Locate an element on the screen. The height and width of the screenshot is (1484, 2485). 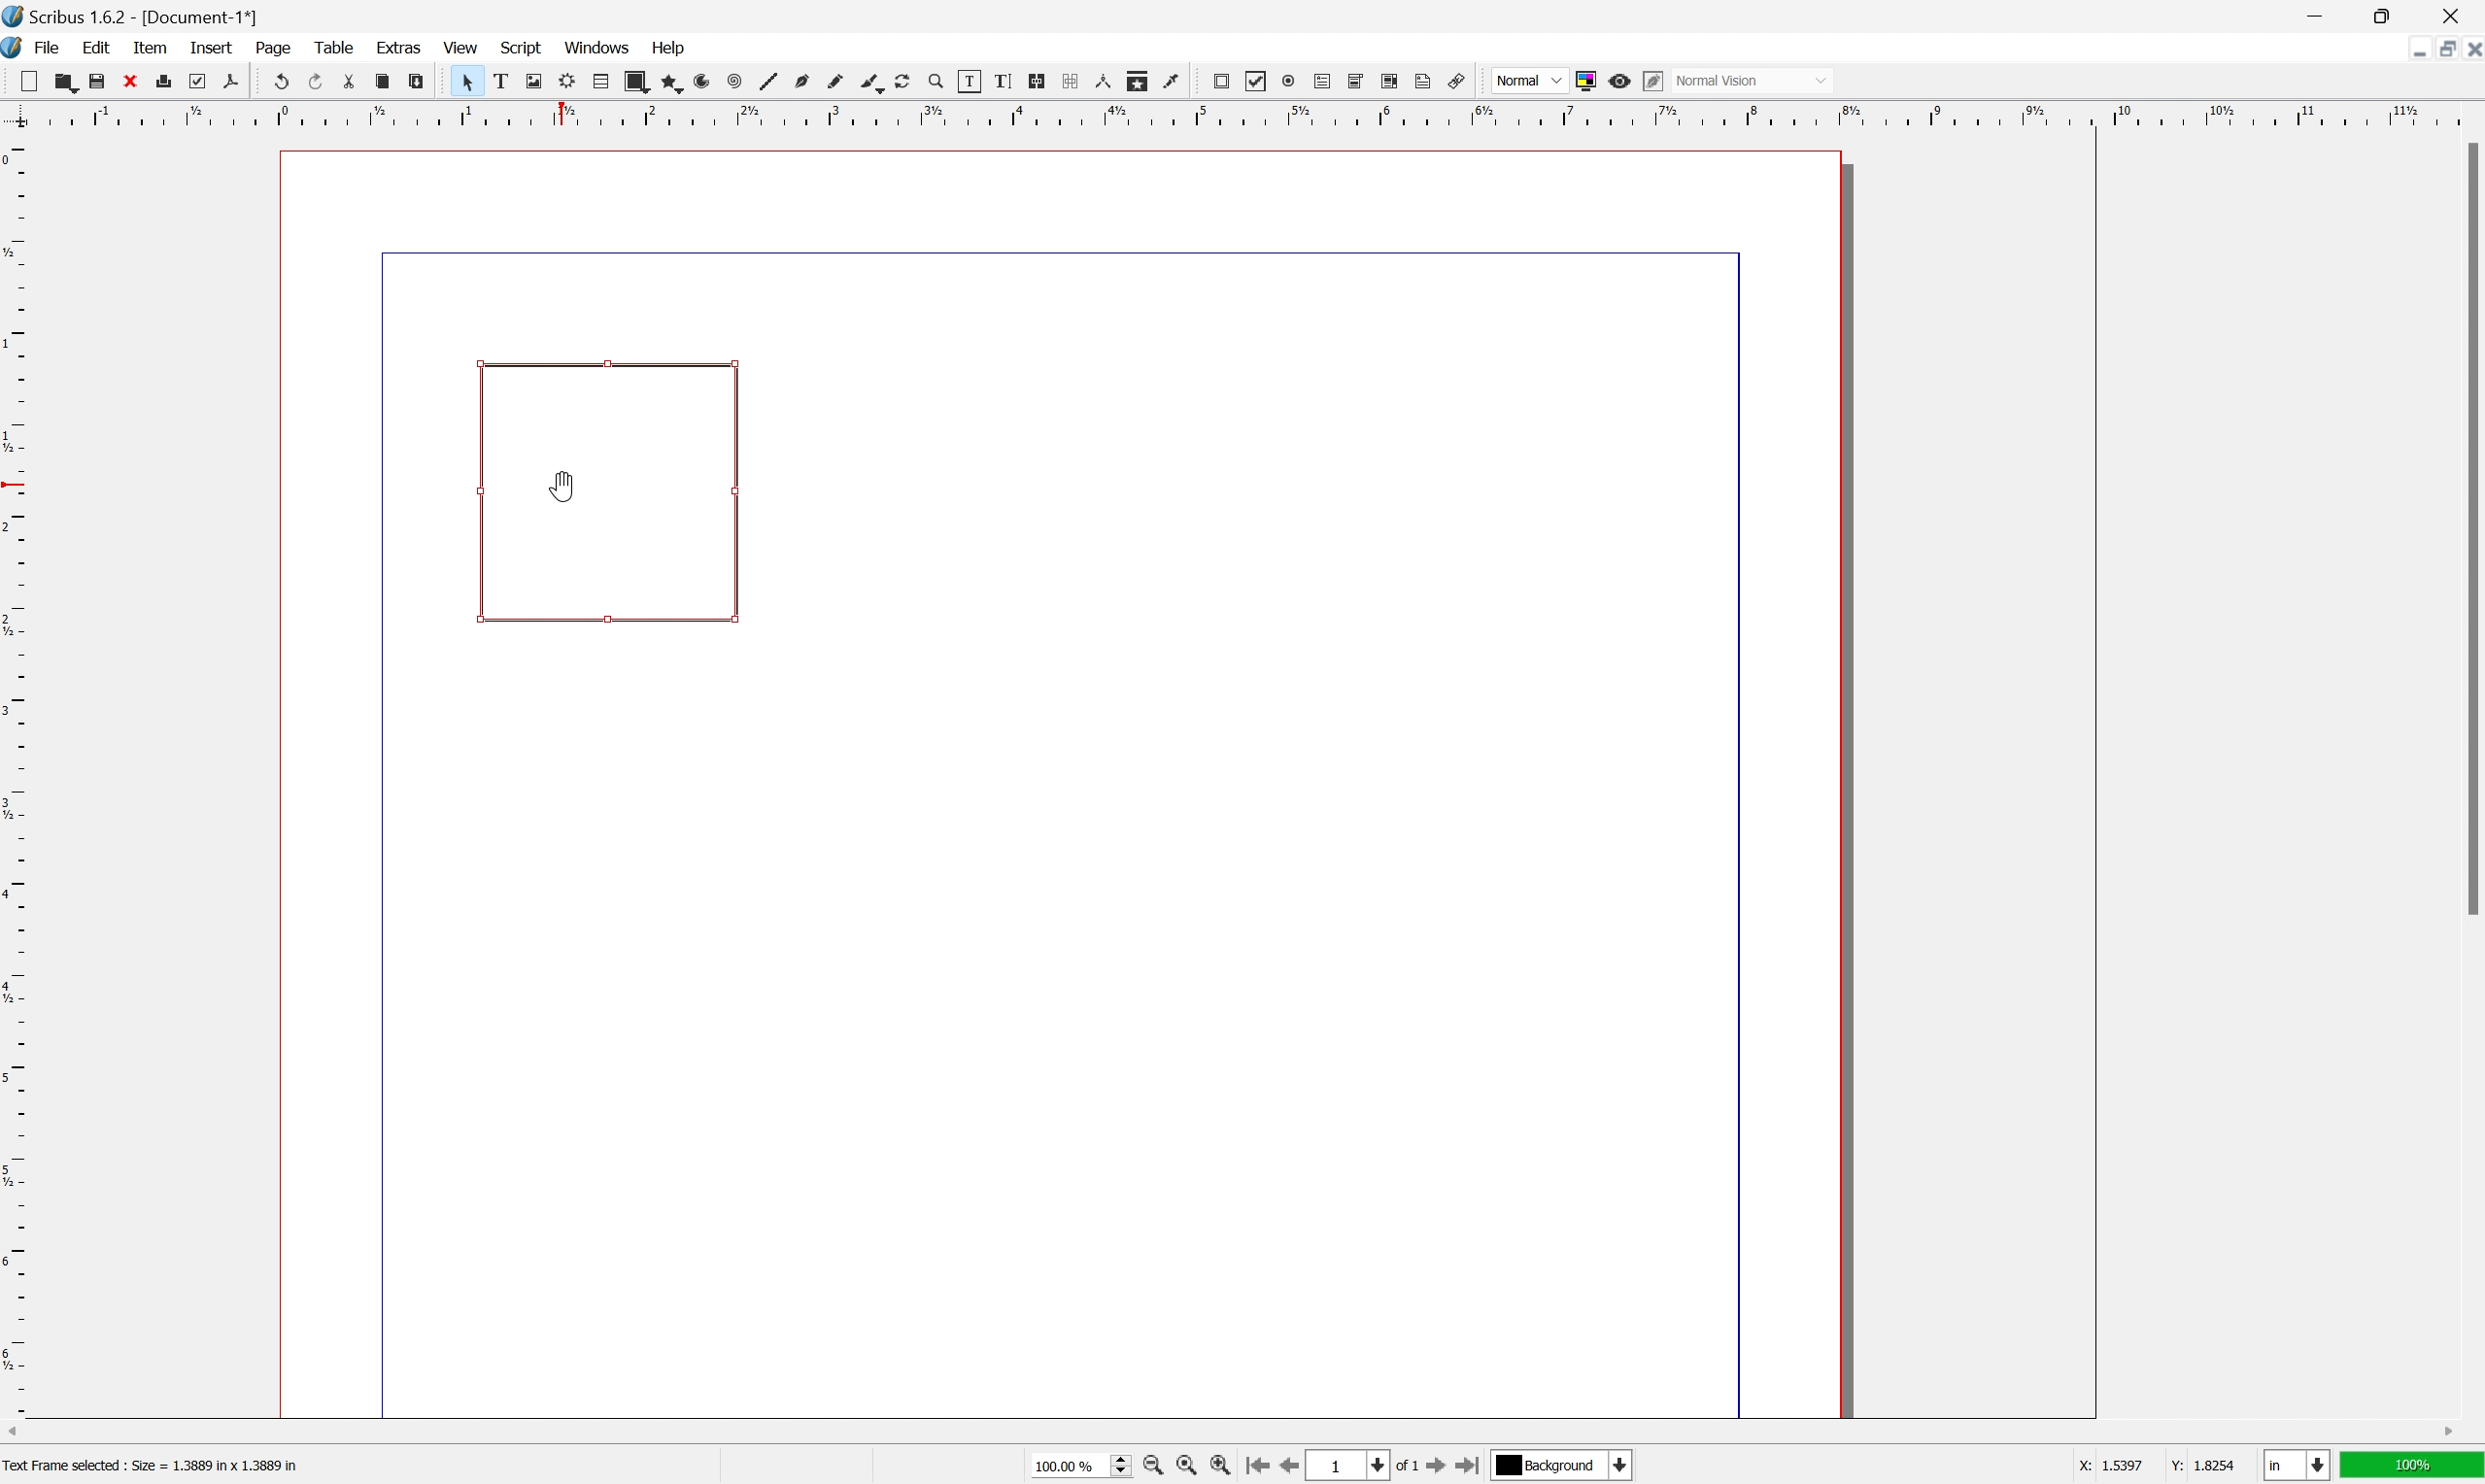
select current layer is located at coordinates (1563, 1467).